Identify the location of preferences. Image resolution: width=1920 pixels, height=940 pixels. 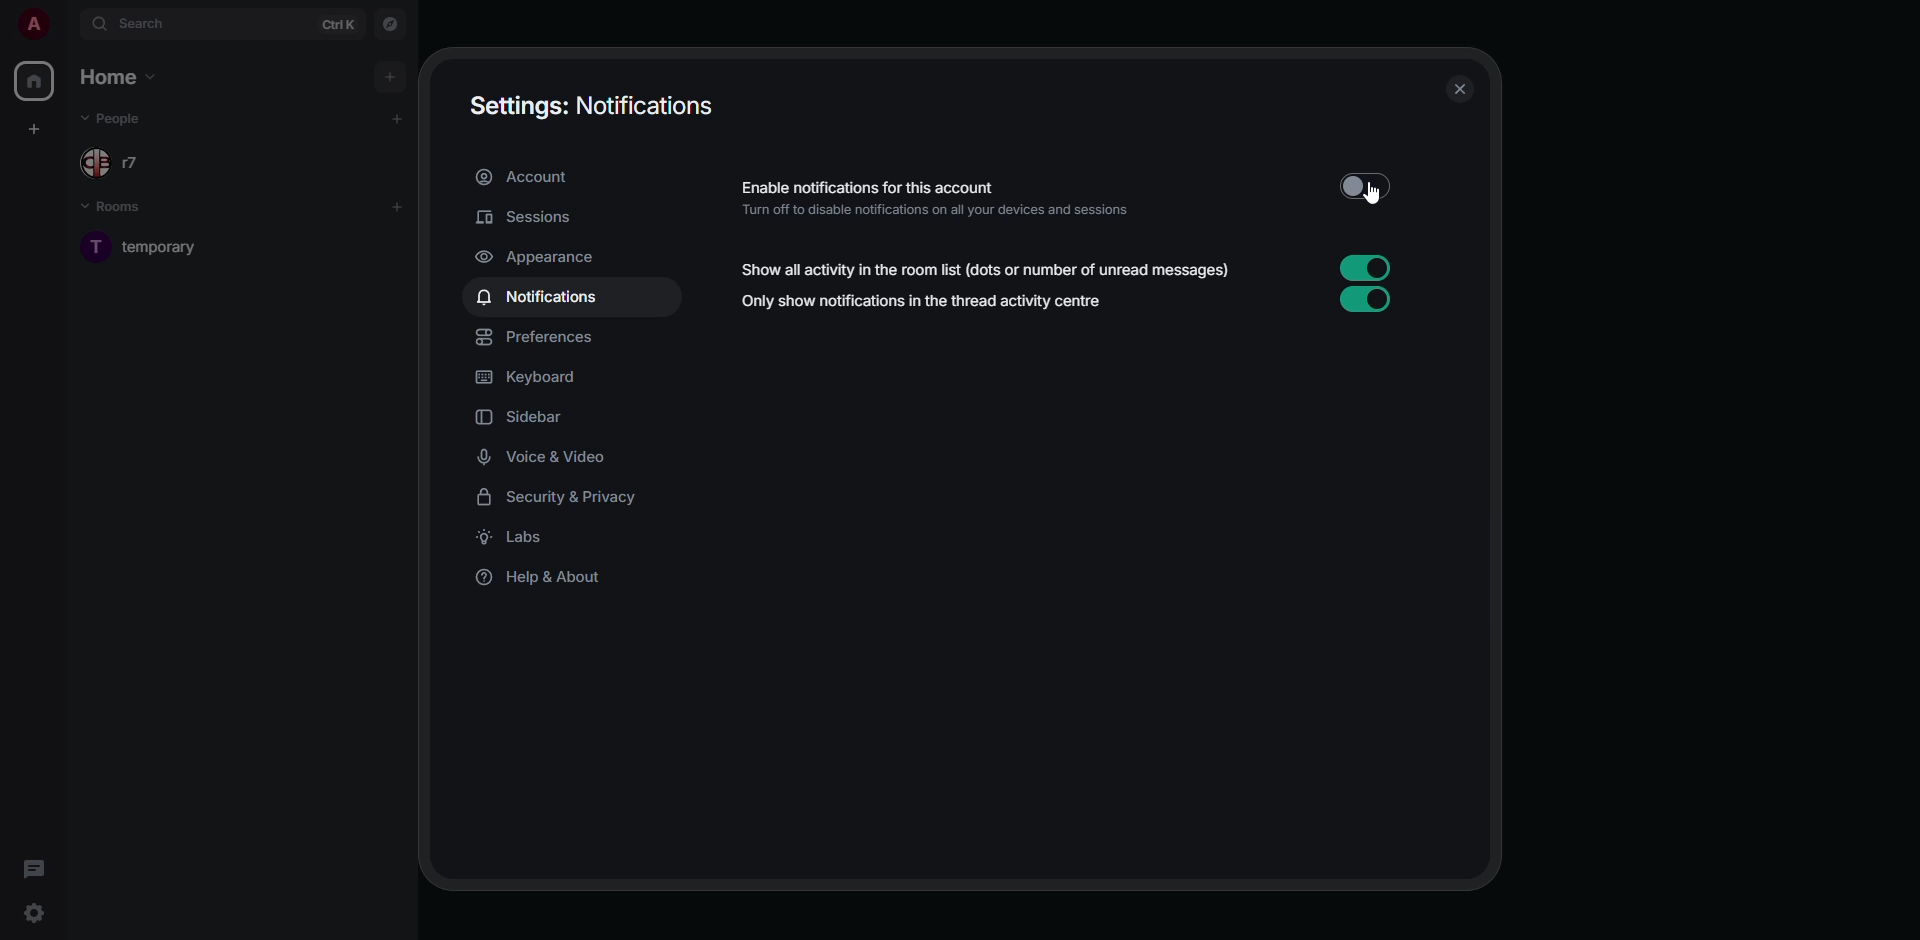
(540, 336).